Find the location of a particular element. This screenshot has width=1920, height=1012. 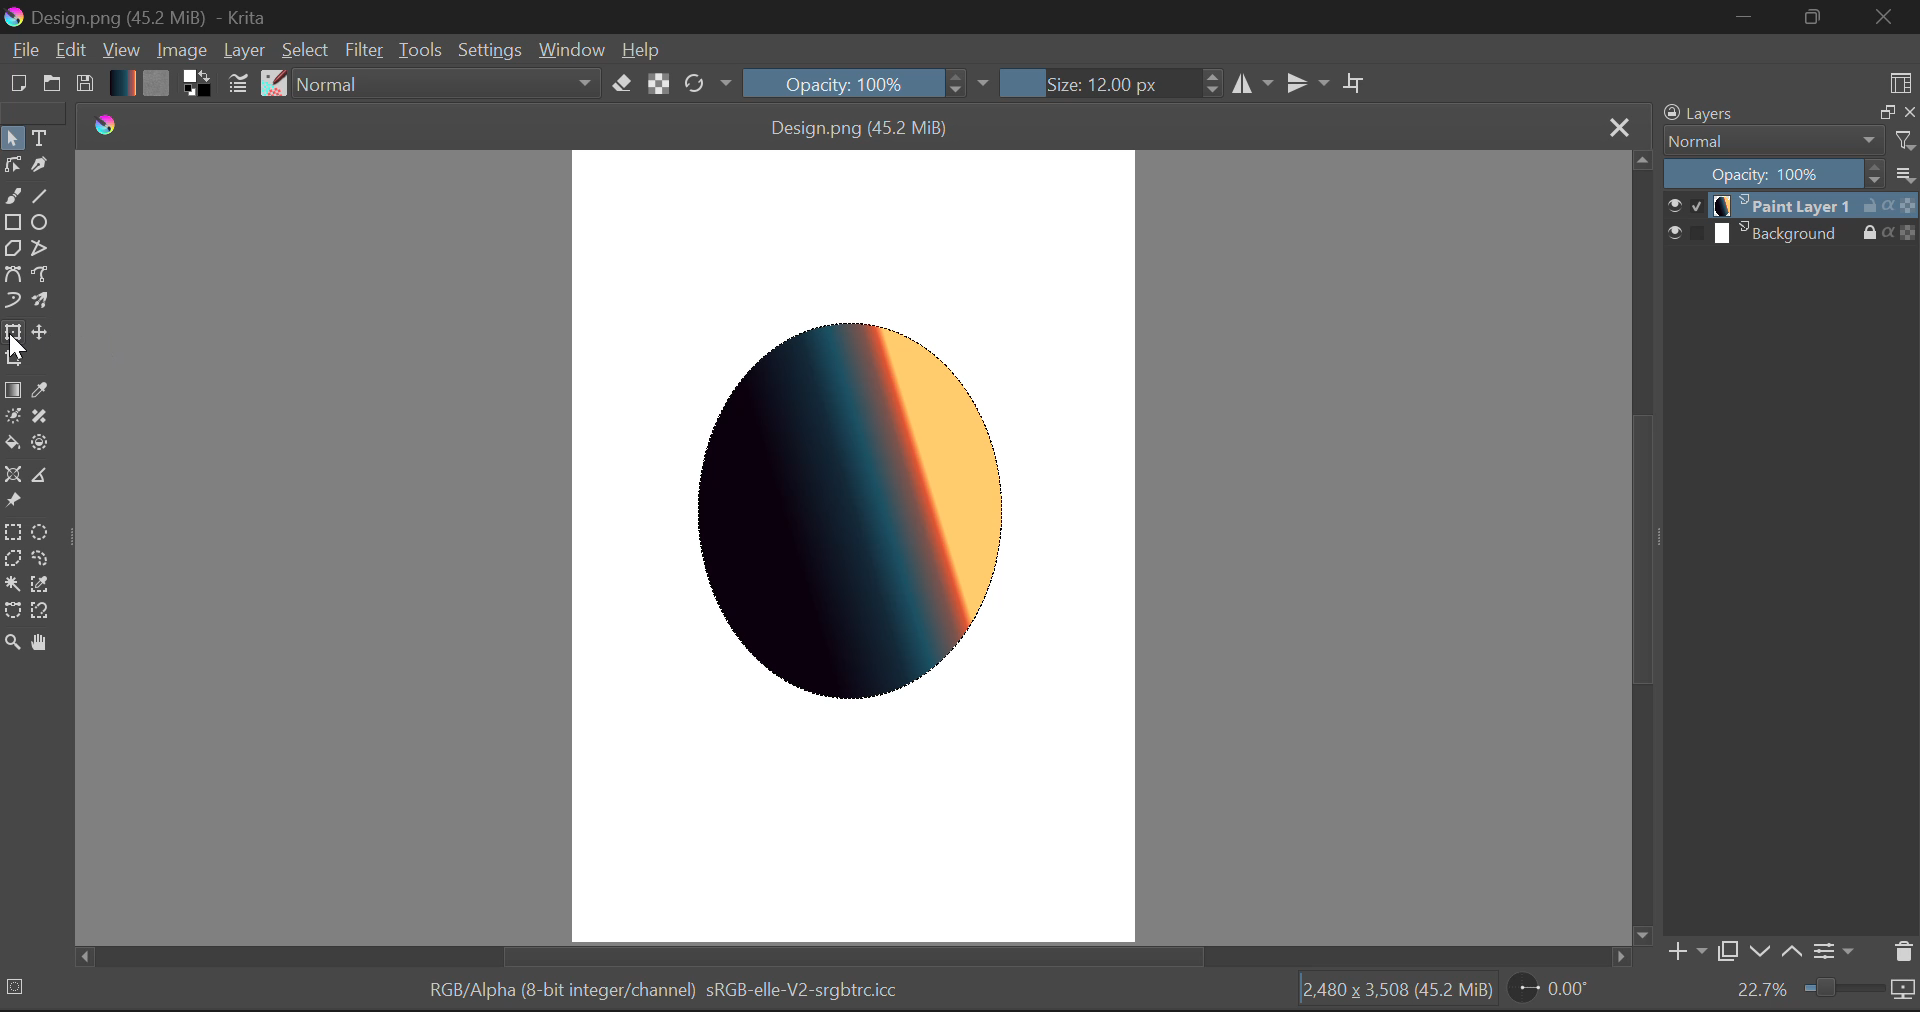

Similar color Selector is located at coordinates (41, 585).